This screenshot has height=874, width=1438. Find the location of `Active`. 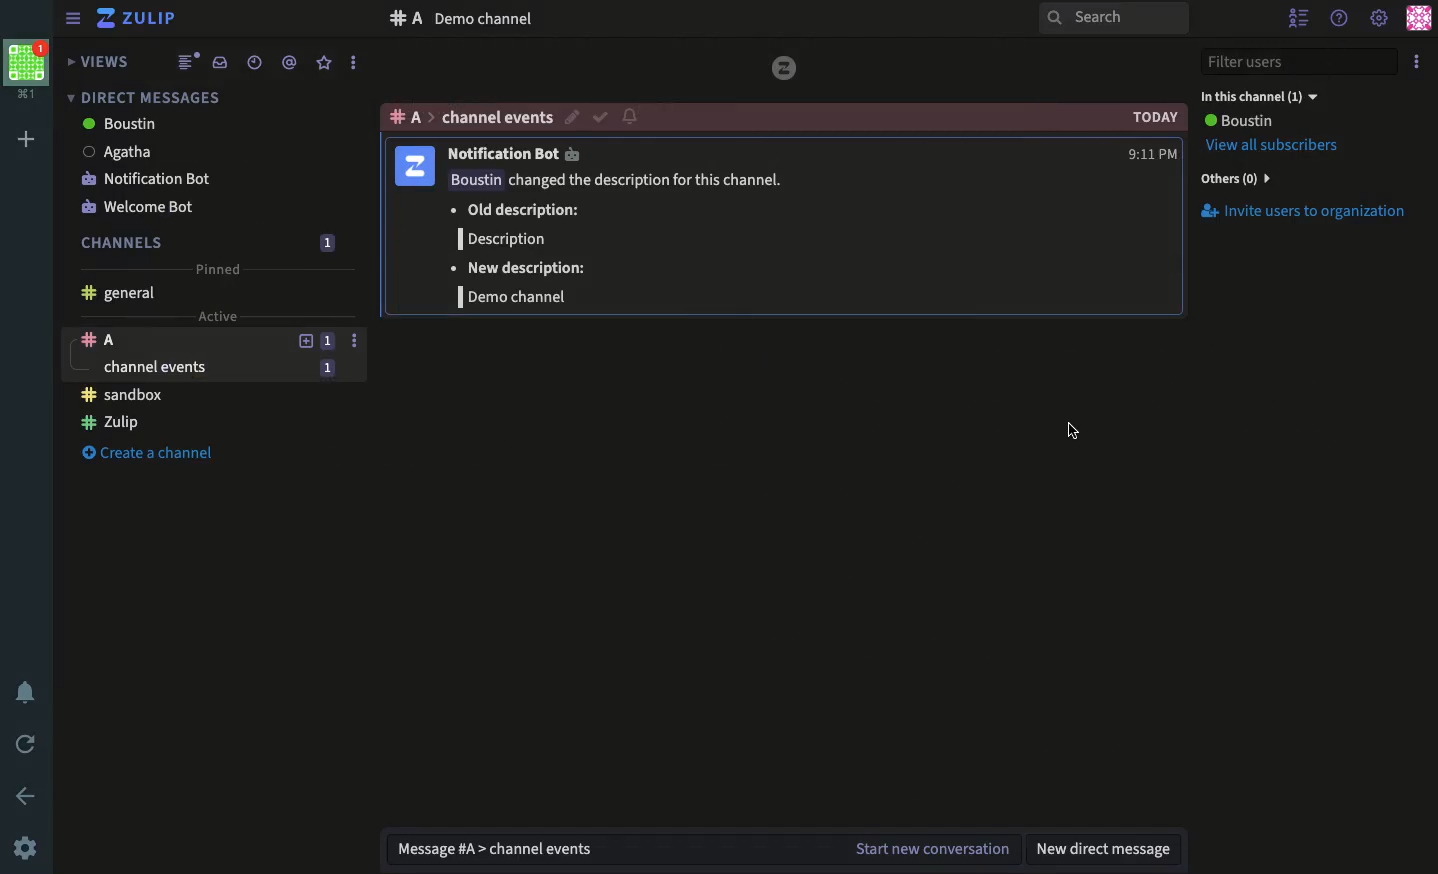

Active is located at coordinates (216, 315).